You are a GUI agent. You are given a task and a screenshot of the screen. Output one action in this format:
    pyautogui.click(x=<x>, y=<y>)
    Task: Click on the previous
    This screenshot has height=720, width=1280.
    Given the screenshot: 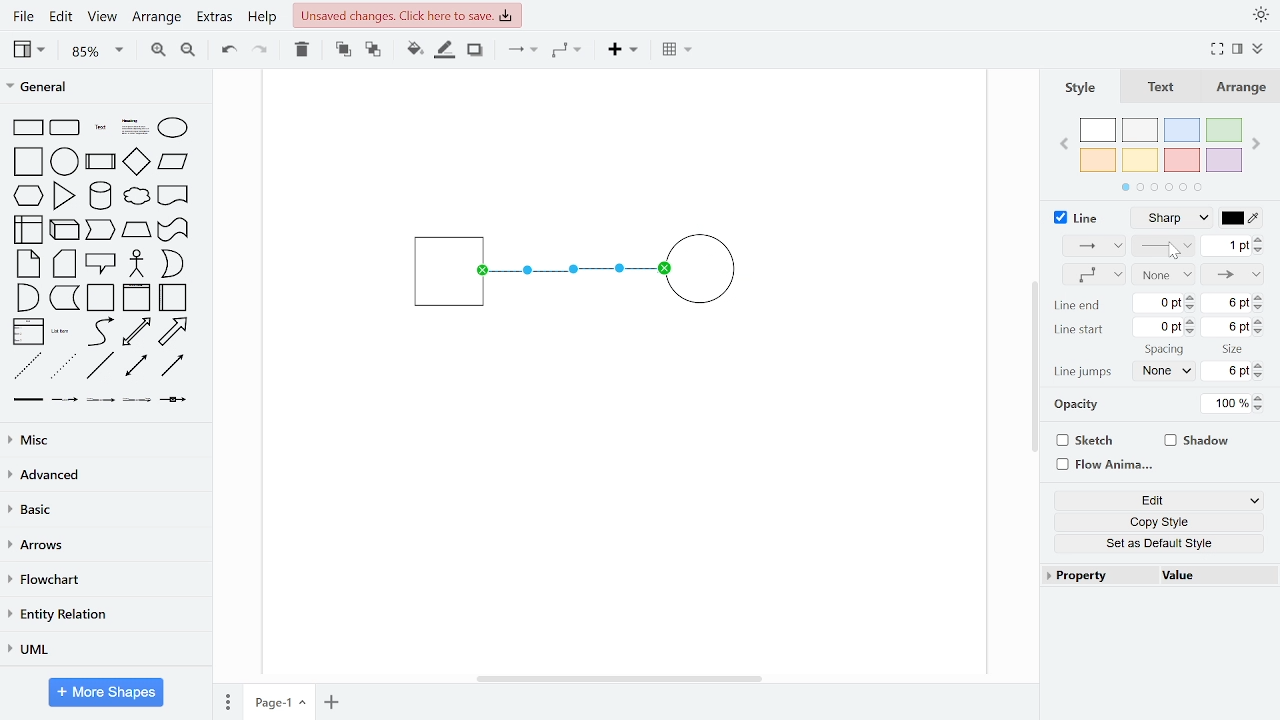 What is the action you would take?
    pyautogui.click(x=1066, y=146)
    